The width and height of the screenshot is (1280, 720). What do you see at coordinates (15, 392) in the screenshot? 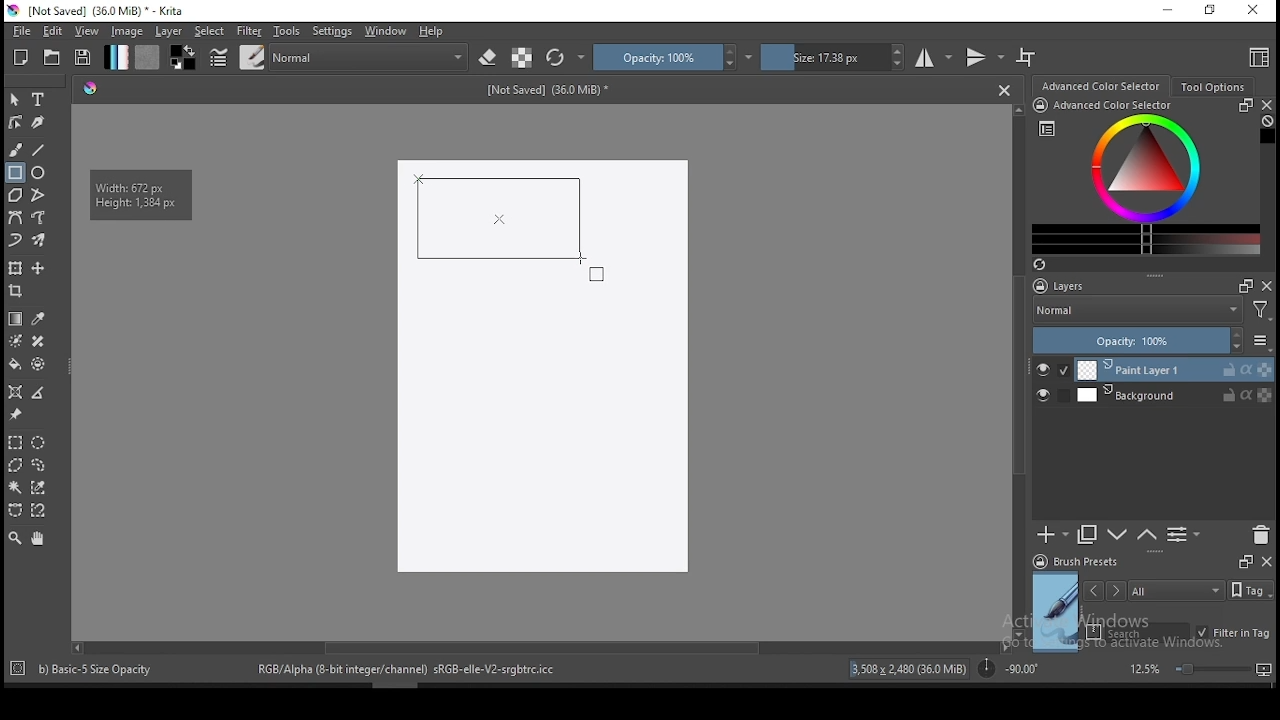
I see `assistant tool` at bounding box center [15, 392].